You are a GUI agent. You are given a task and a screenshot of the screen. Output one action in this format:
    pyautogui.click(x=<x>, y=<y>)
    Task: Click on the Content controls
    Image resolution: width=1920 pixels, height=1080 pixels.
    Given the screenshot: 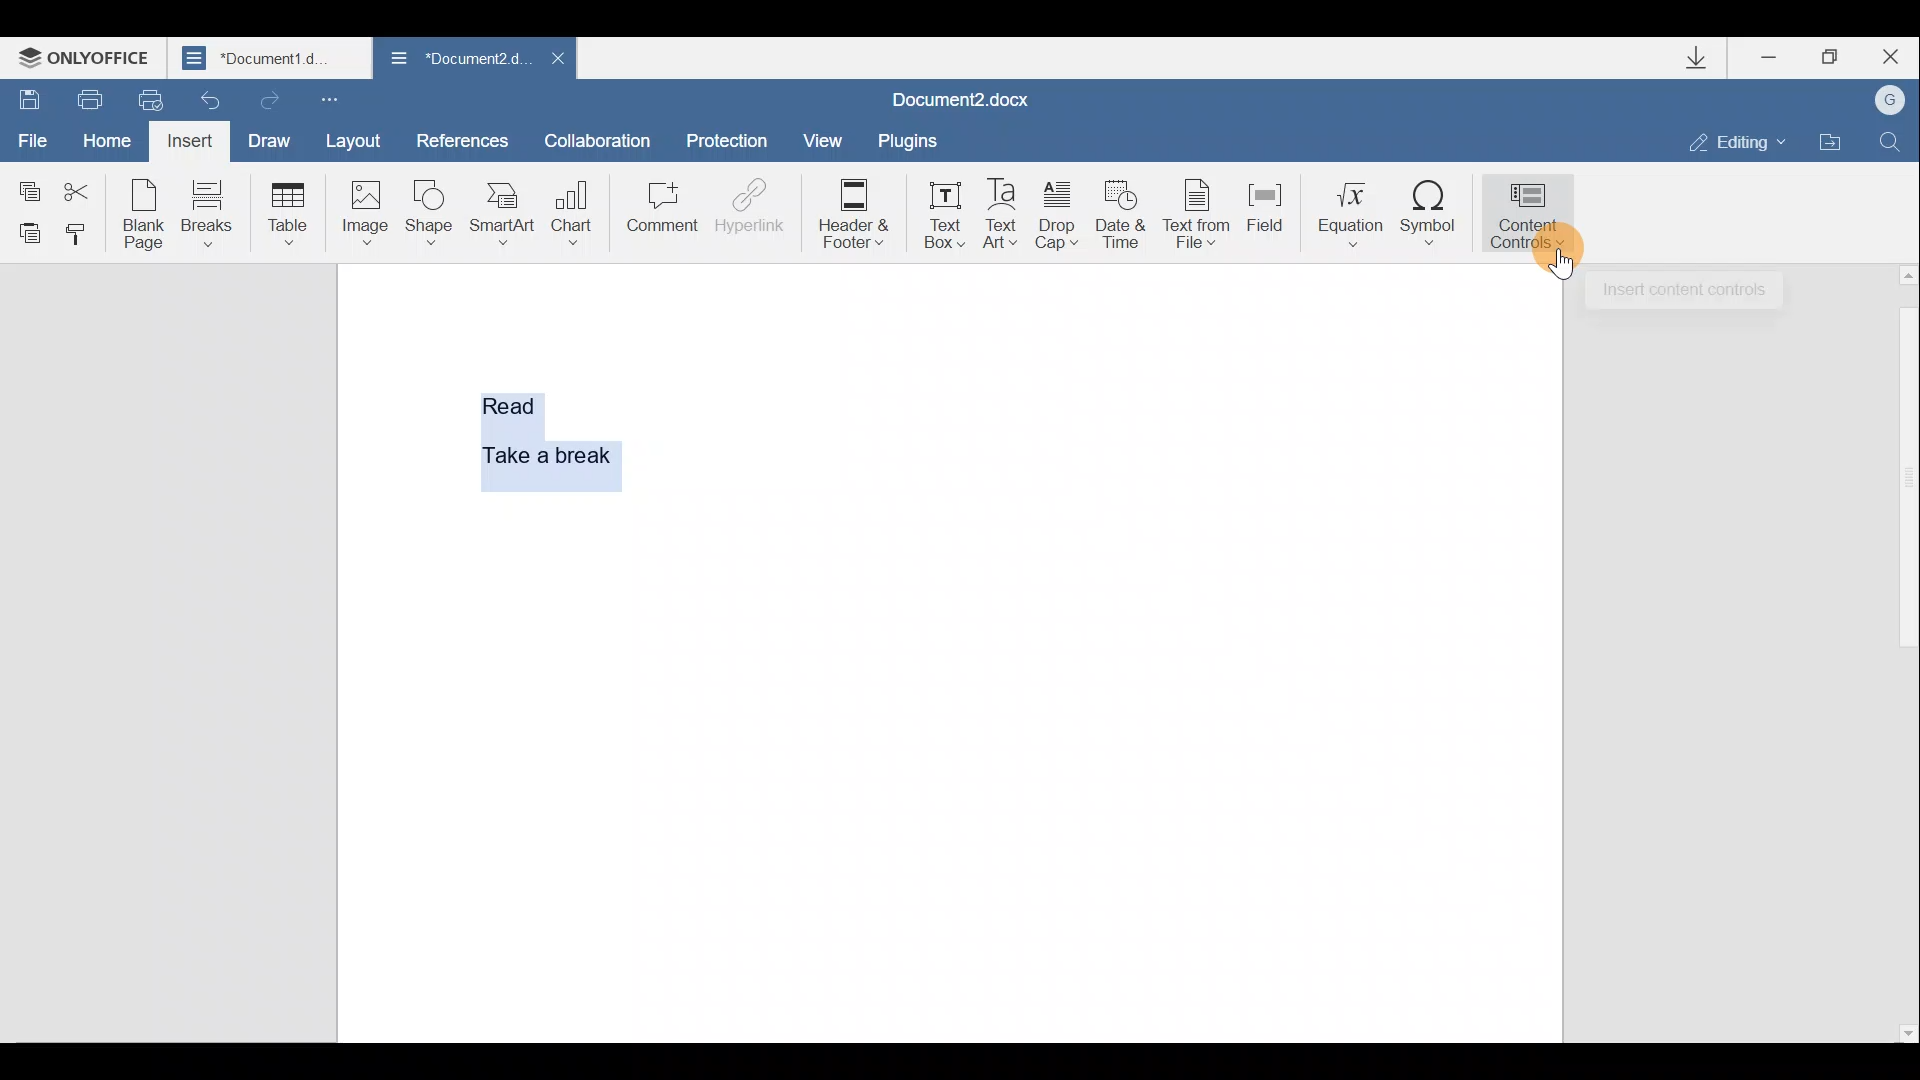 What is the action you would take?
    pyautogui.click(x=1532, y=220)
    